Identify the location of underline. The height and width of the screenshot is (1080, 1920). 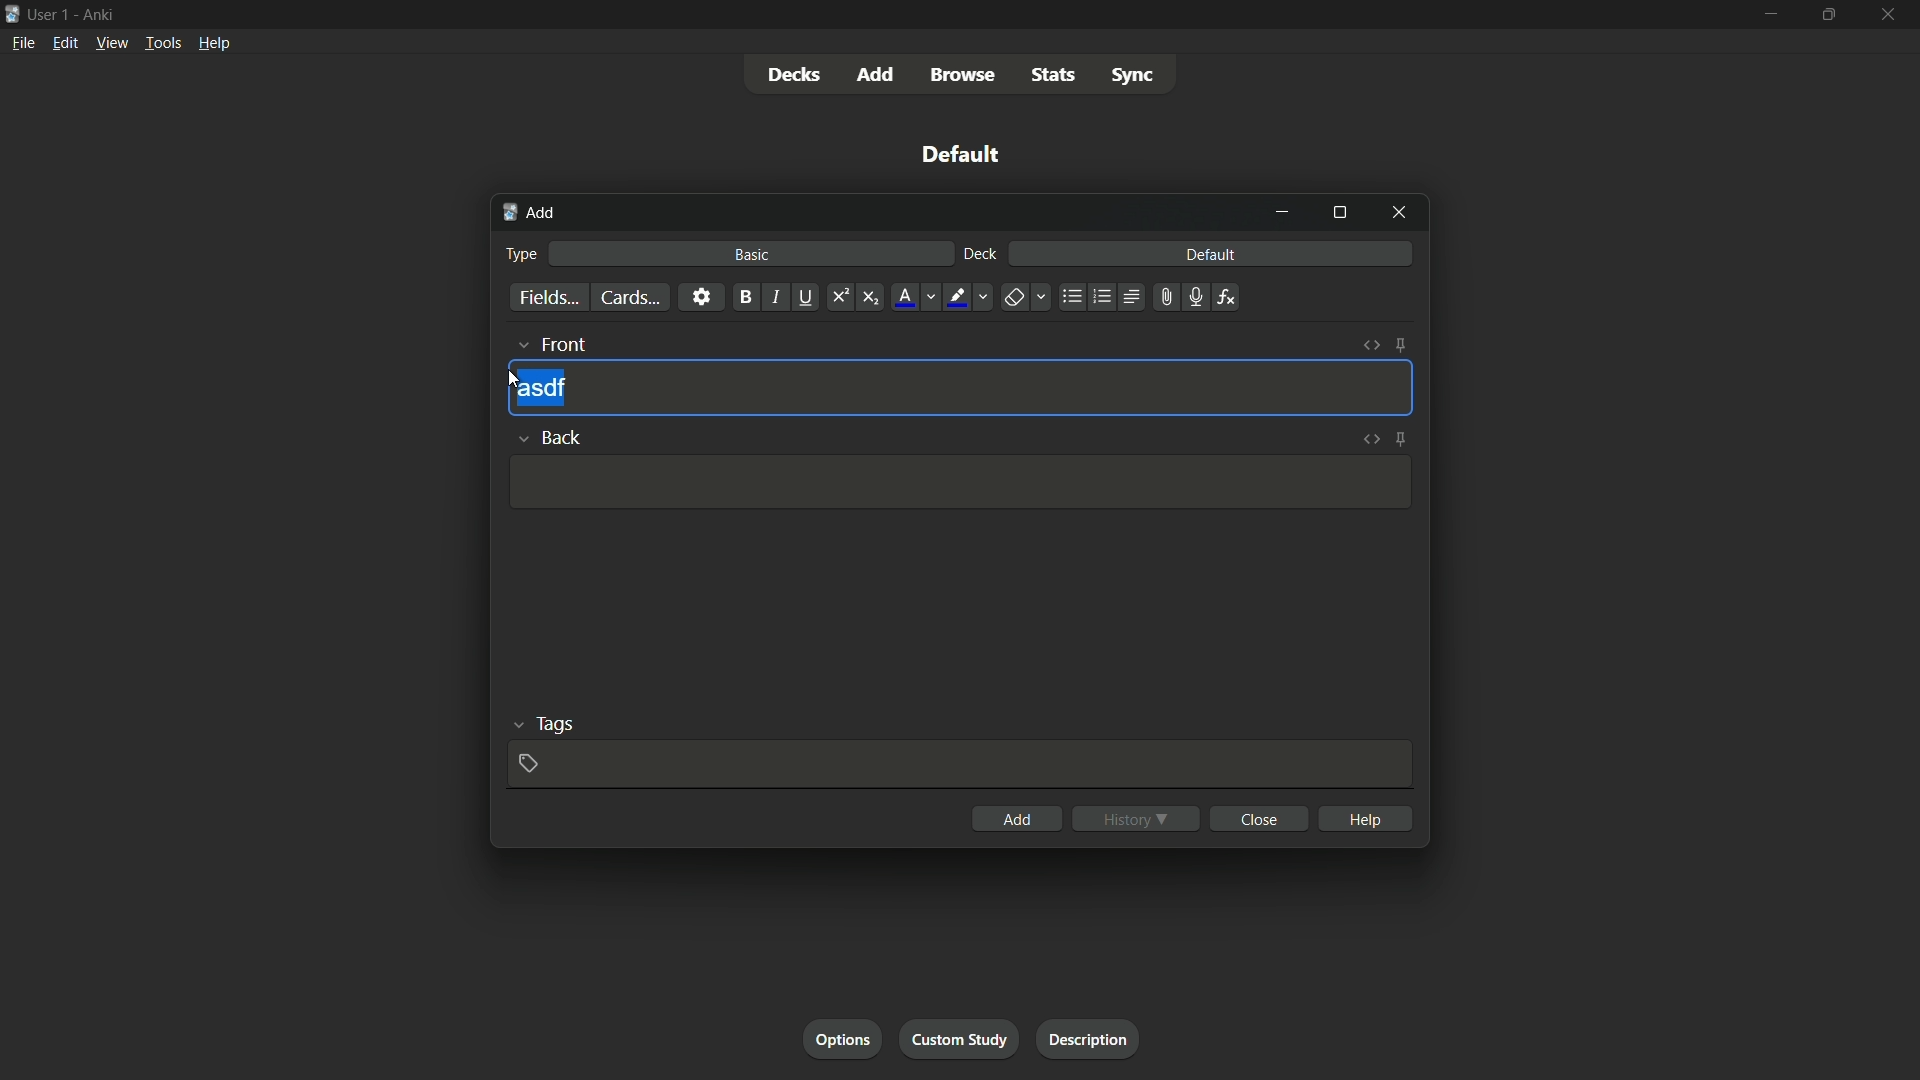
(806, 297).